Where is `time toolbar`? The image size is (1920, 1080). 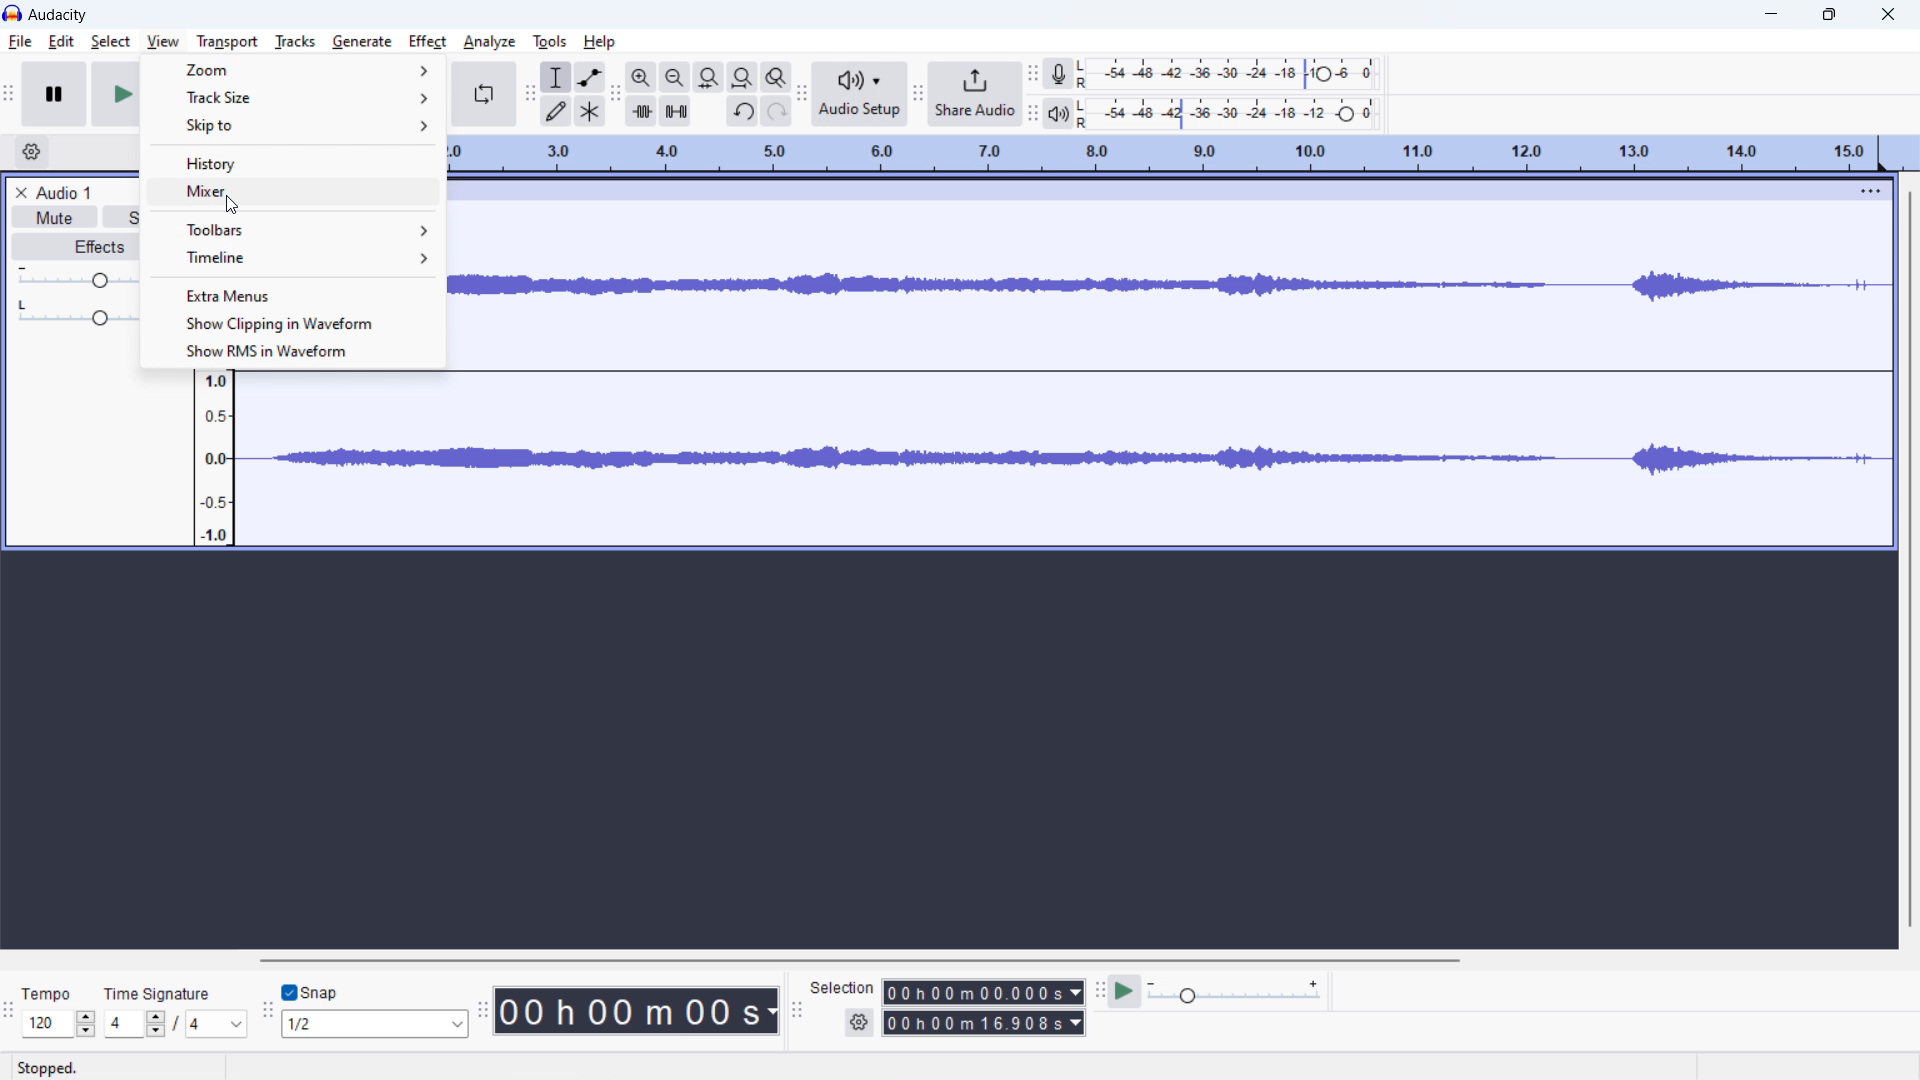 time toolbar is located at coordinates (482, 1009).